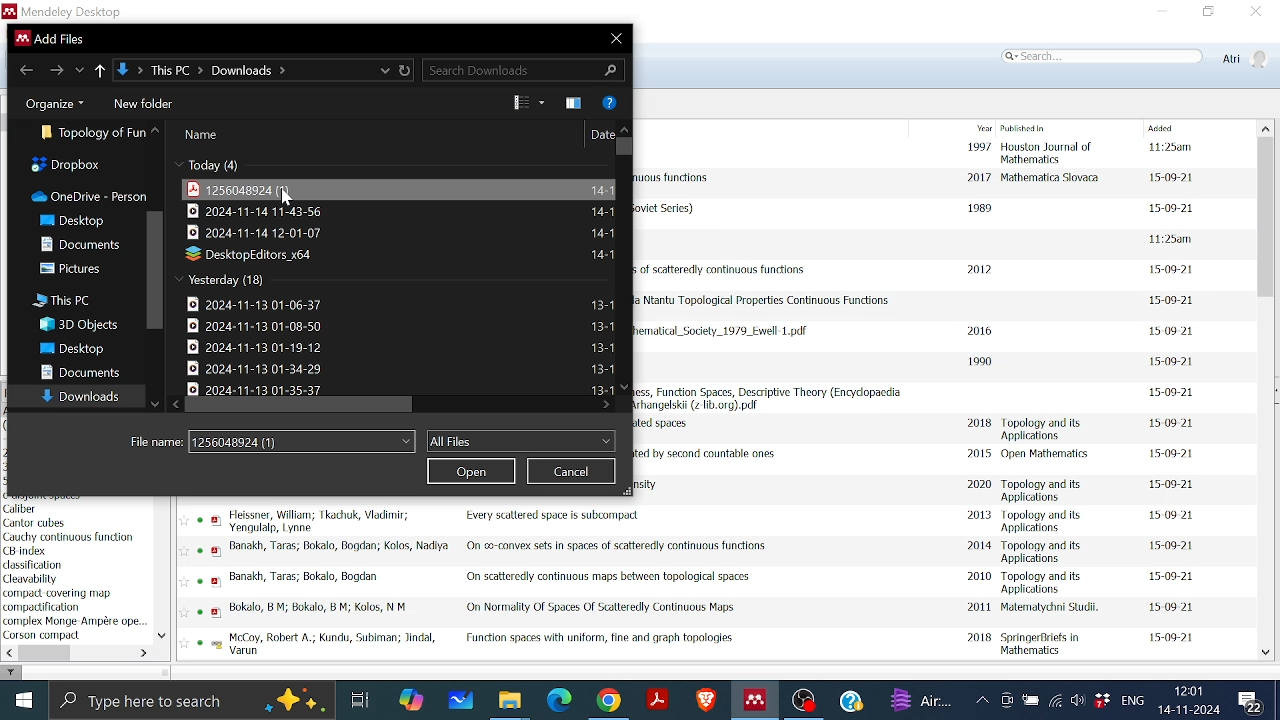 This screenshot has width=1280, height=720. What do you see at coordinates (1169, 300) in the screenshot?
I see `date` at bounding box center [1169, 300].